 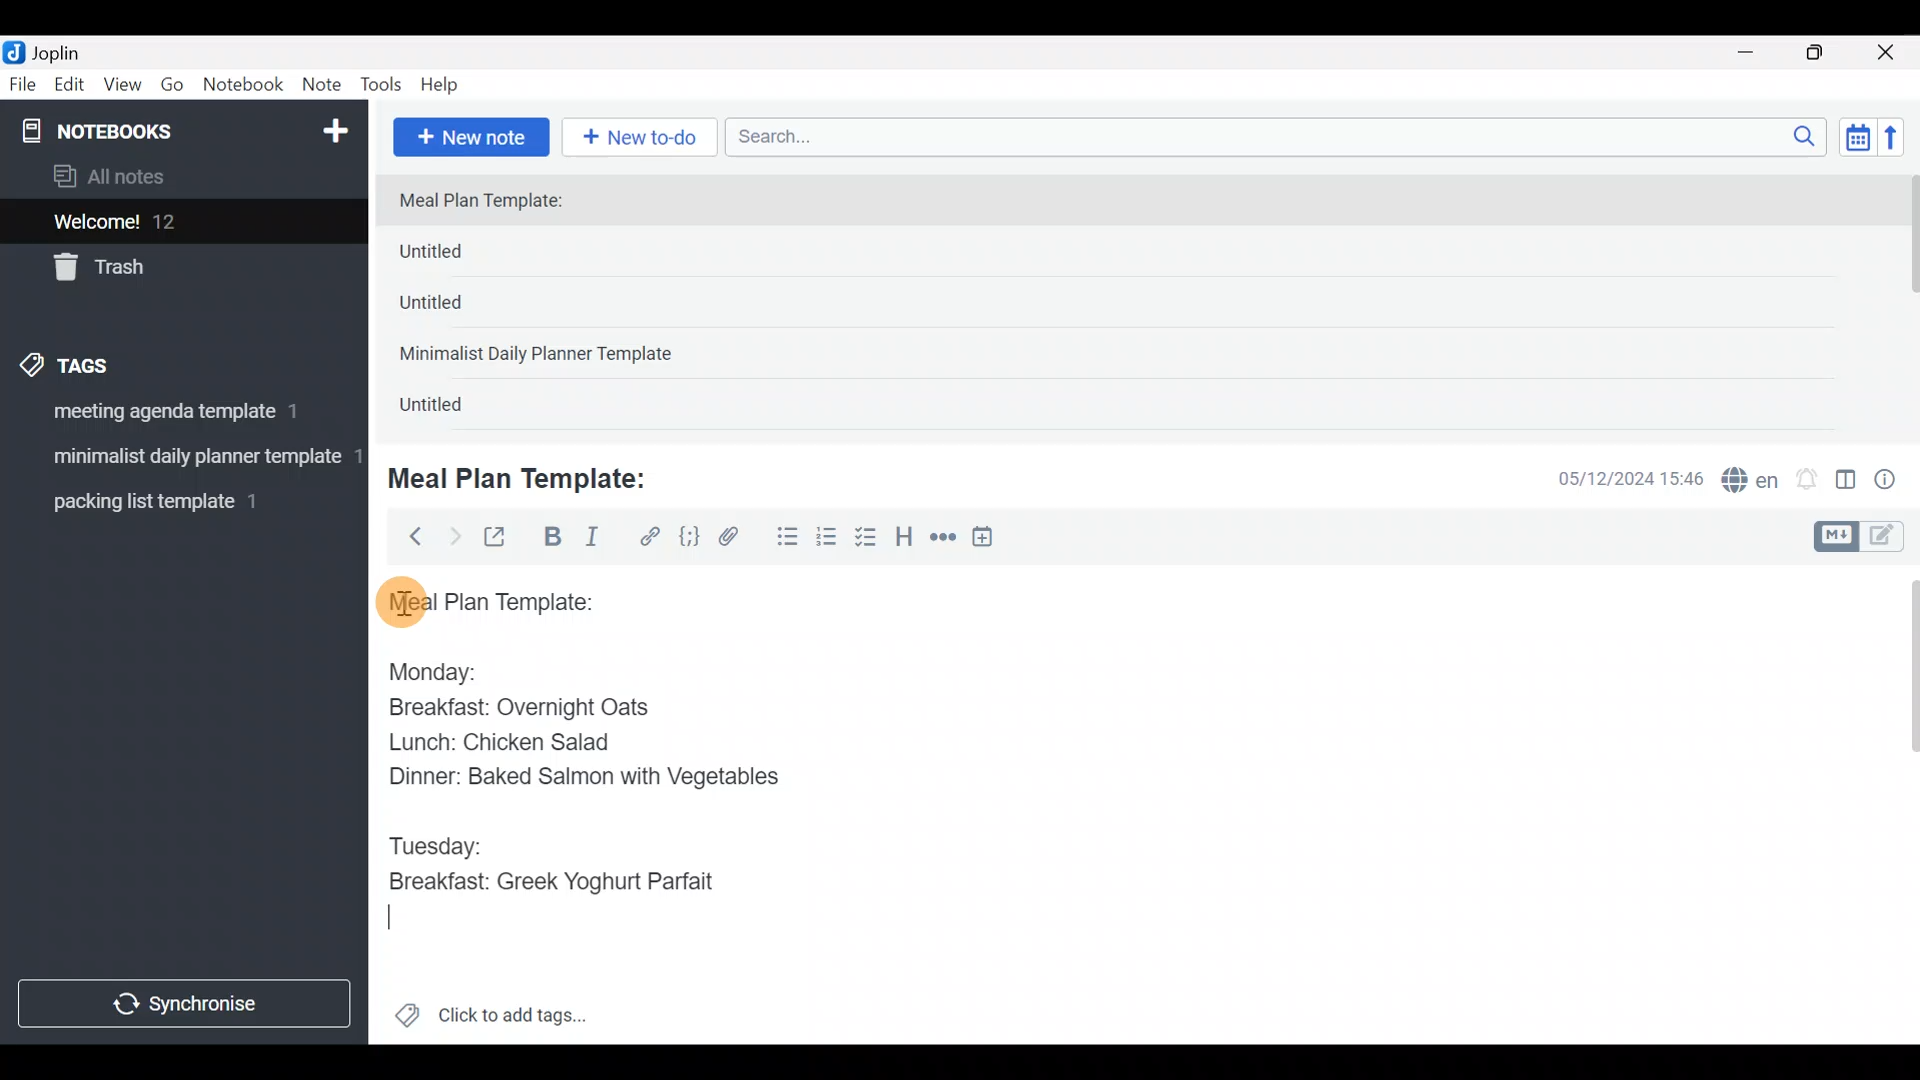 What do you see at coordinates (1857, 138) in the screenshot?
I see `Toggle sort order` at bounding box center [1857, 138].